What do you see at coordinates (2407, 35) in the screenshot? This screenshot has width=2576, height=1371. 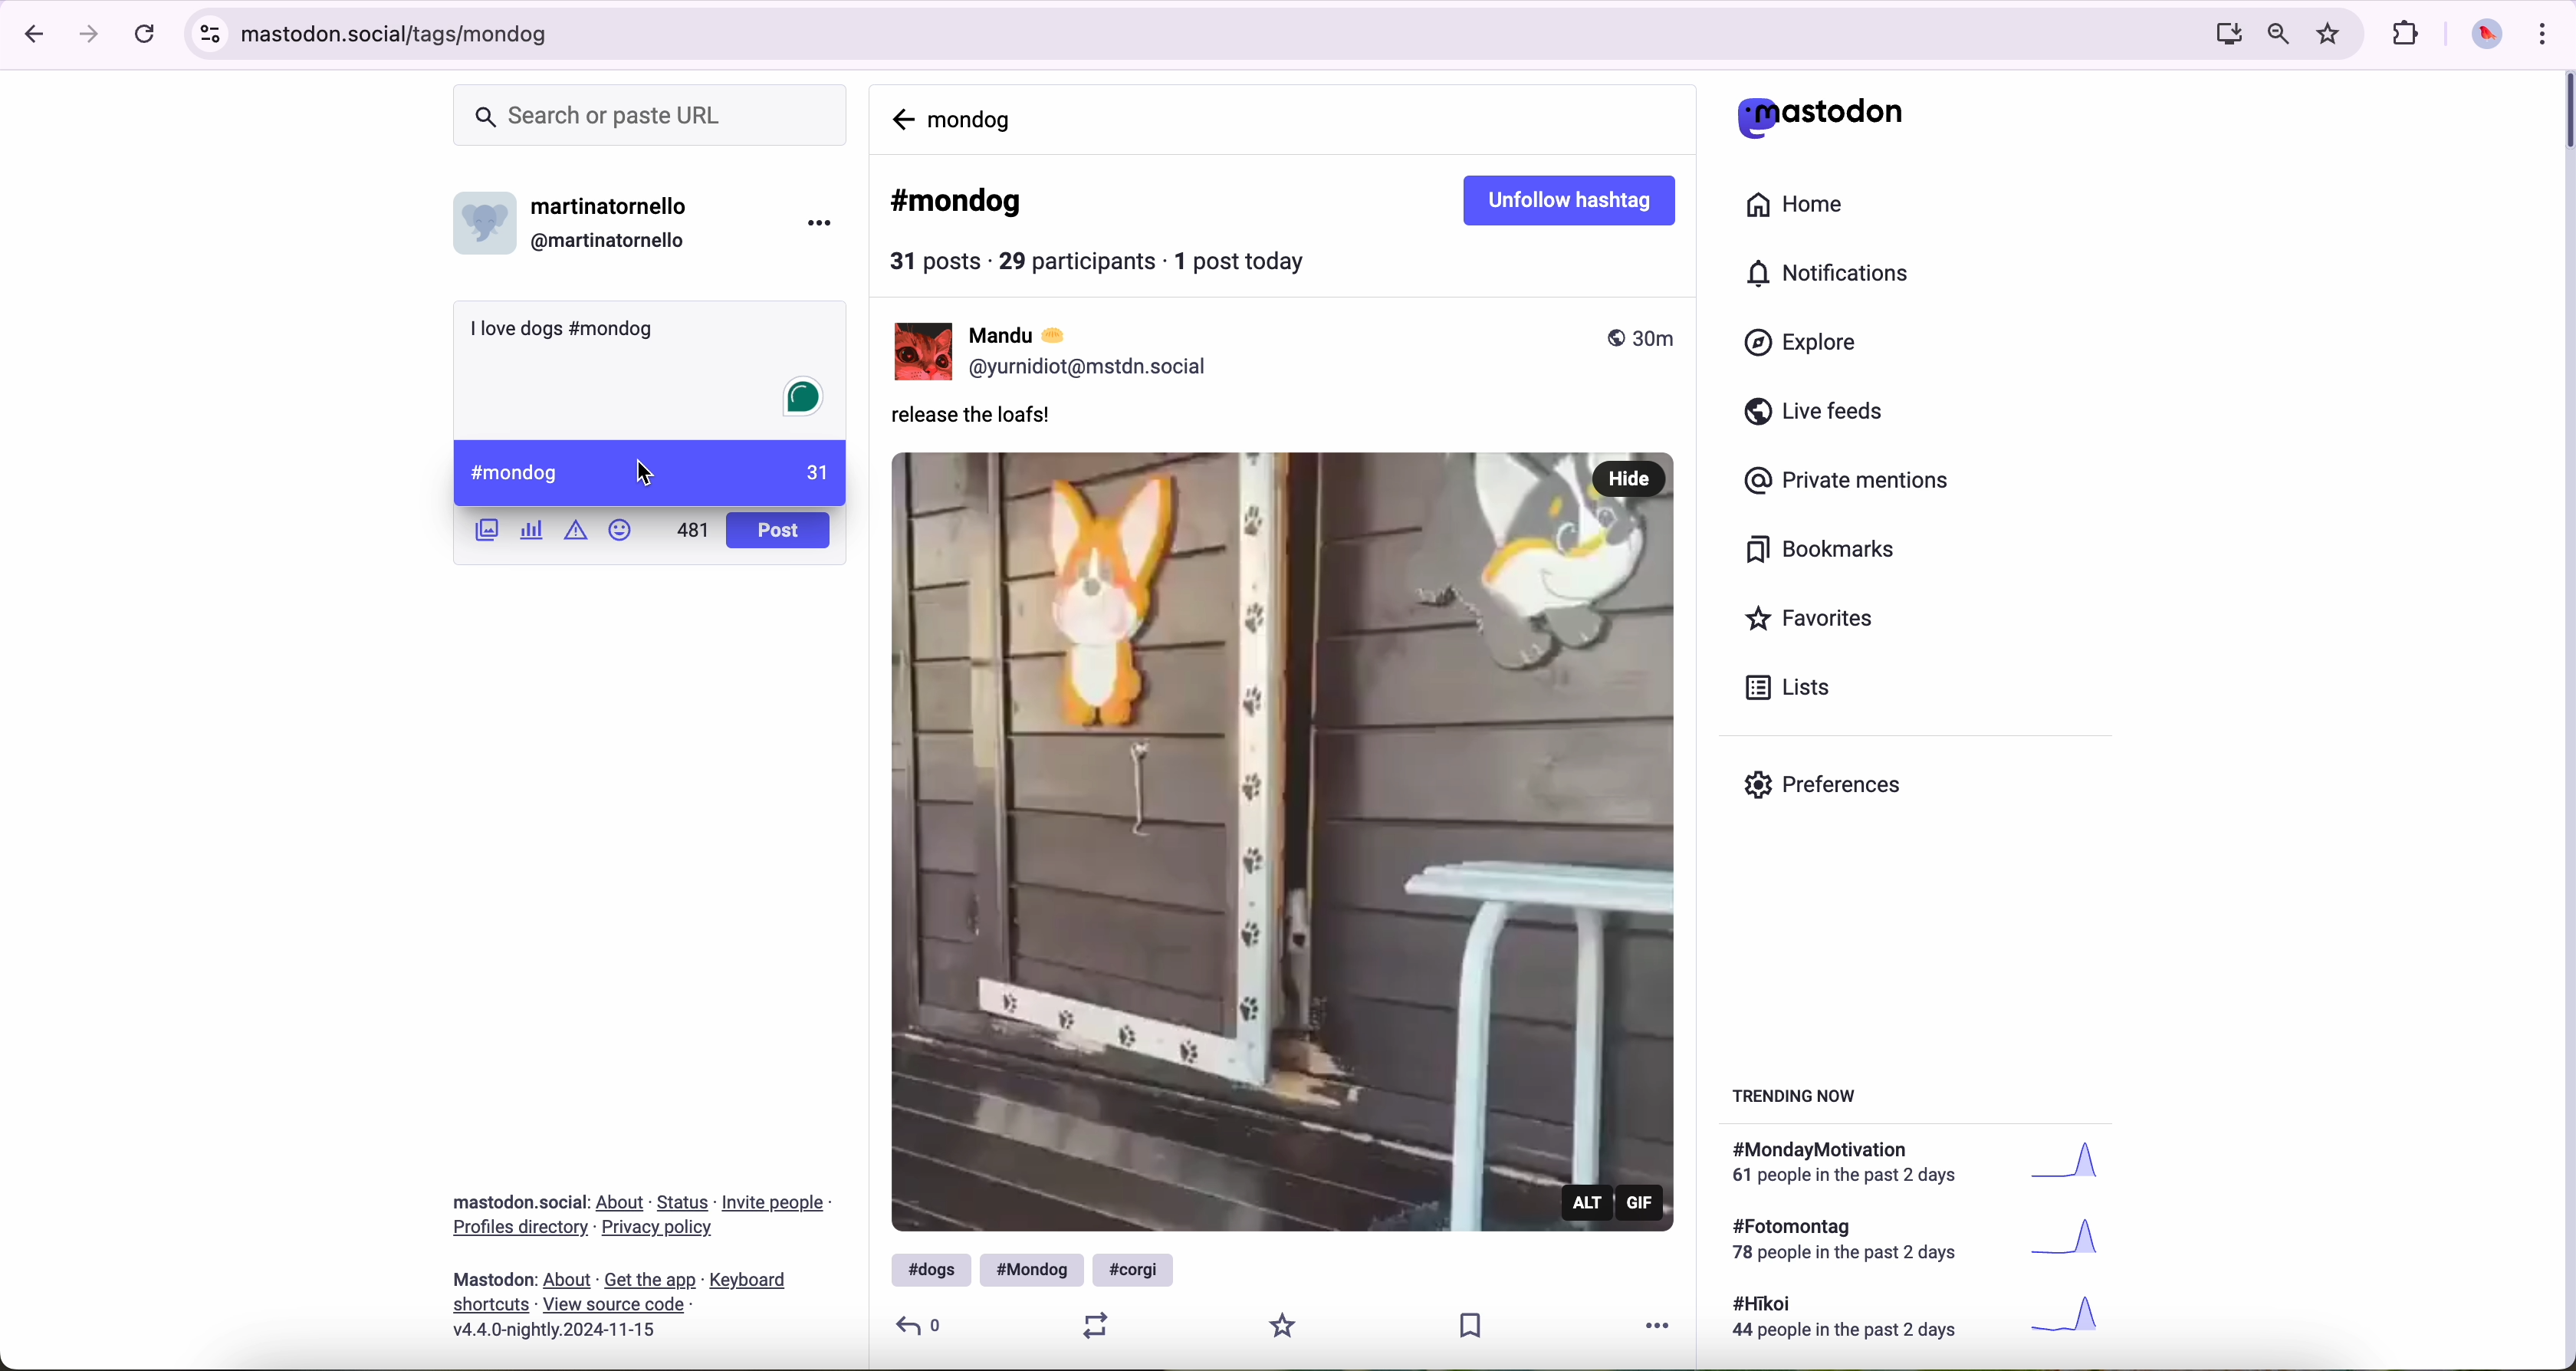 I see `extensions` at bounding box center [2407, 35].